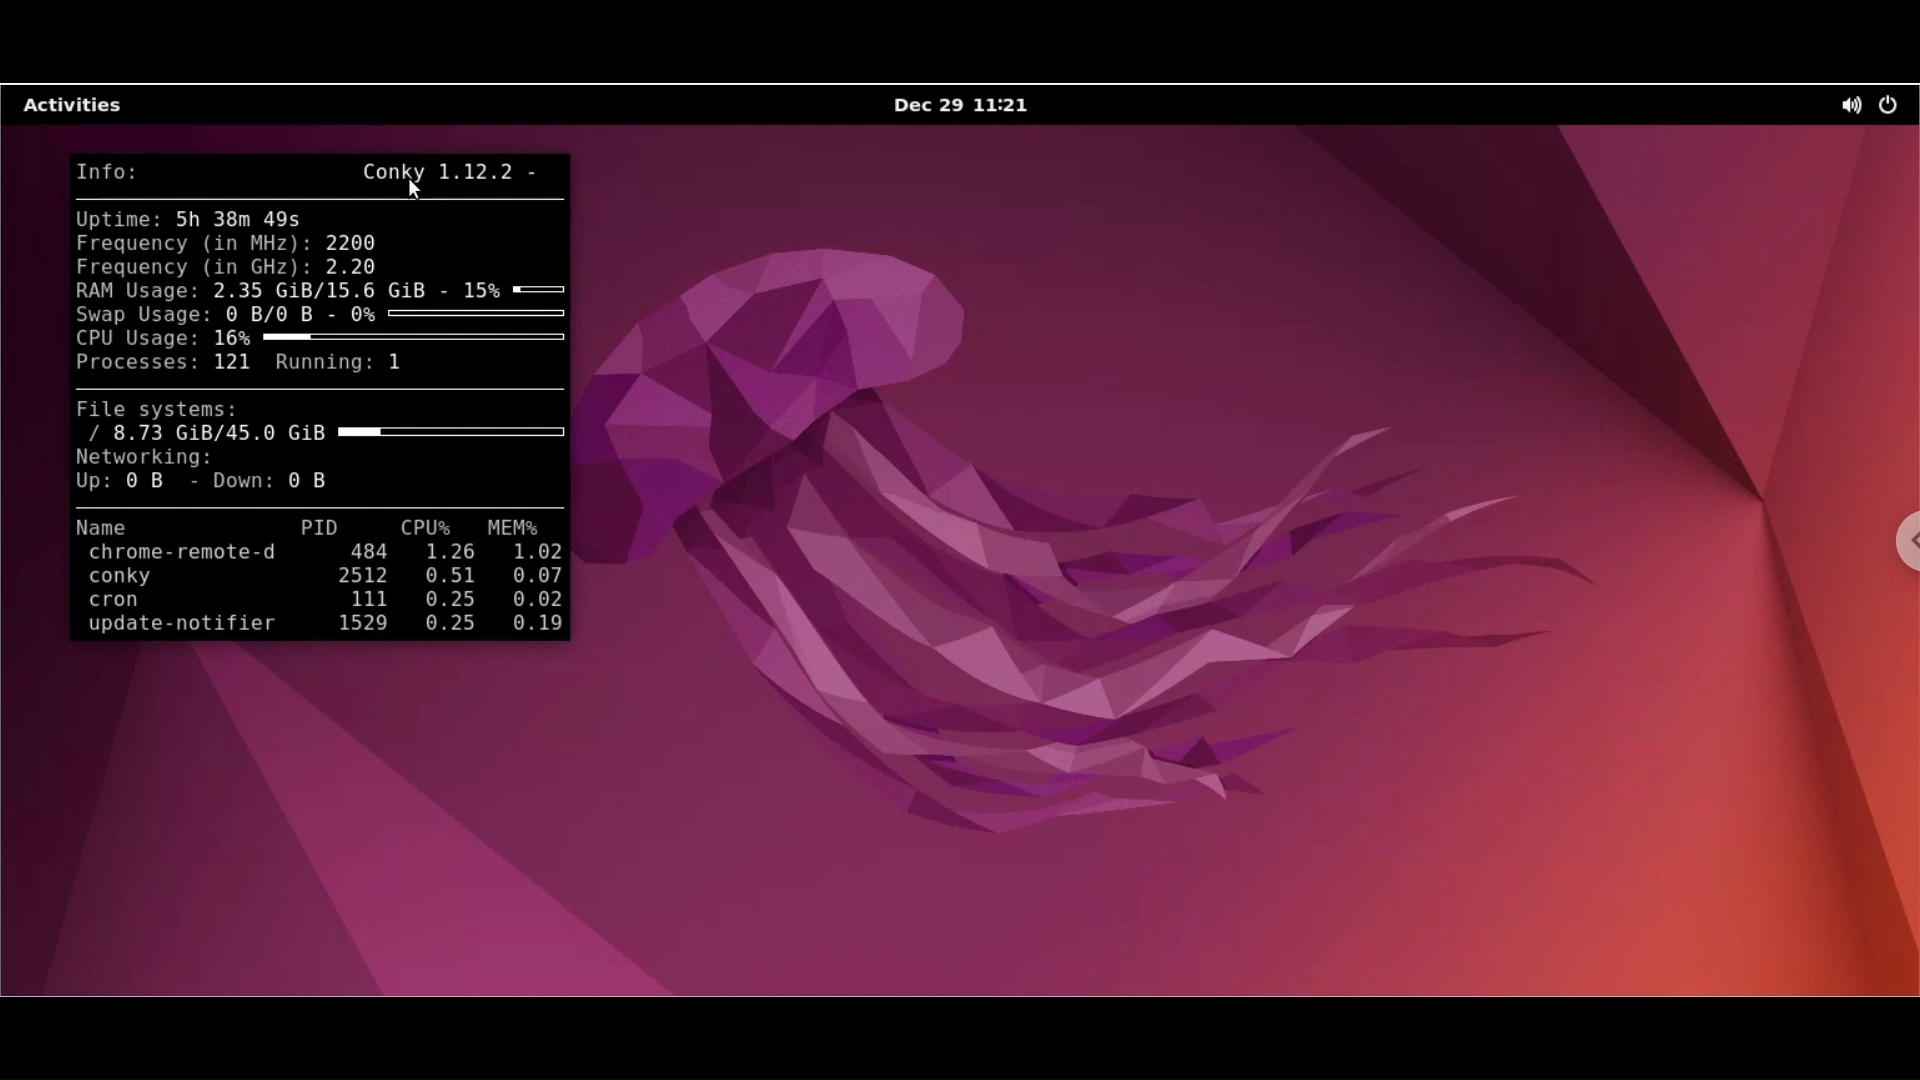 Image resolution: width=1920 pixels, height=1080 pixels. Describe the element at coordinates (1892, 107) in the screenshot. I see `power options` at that location.